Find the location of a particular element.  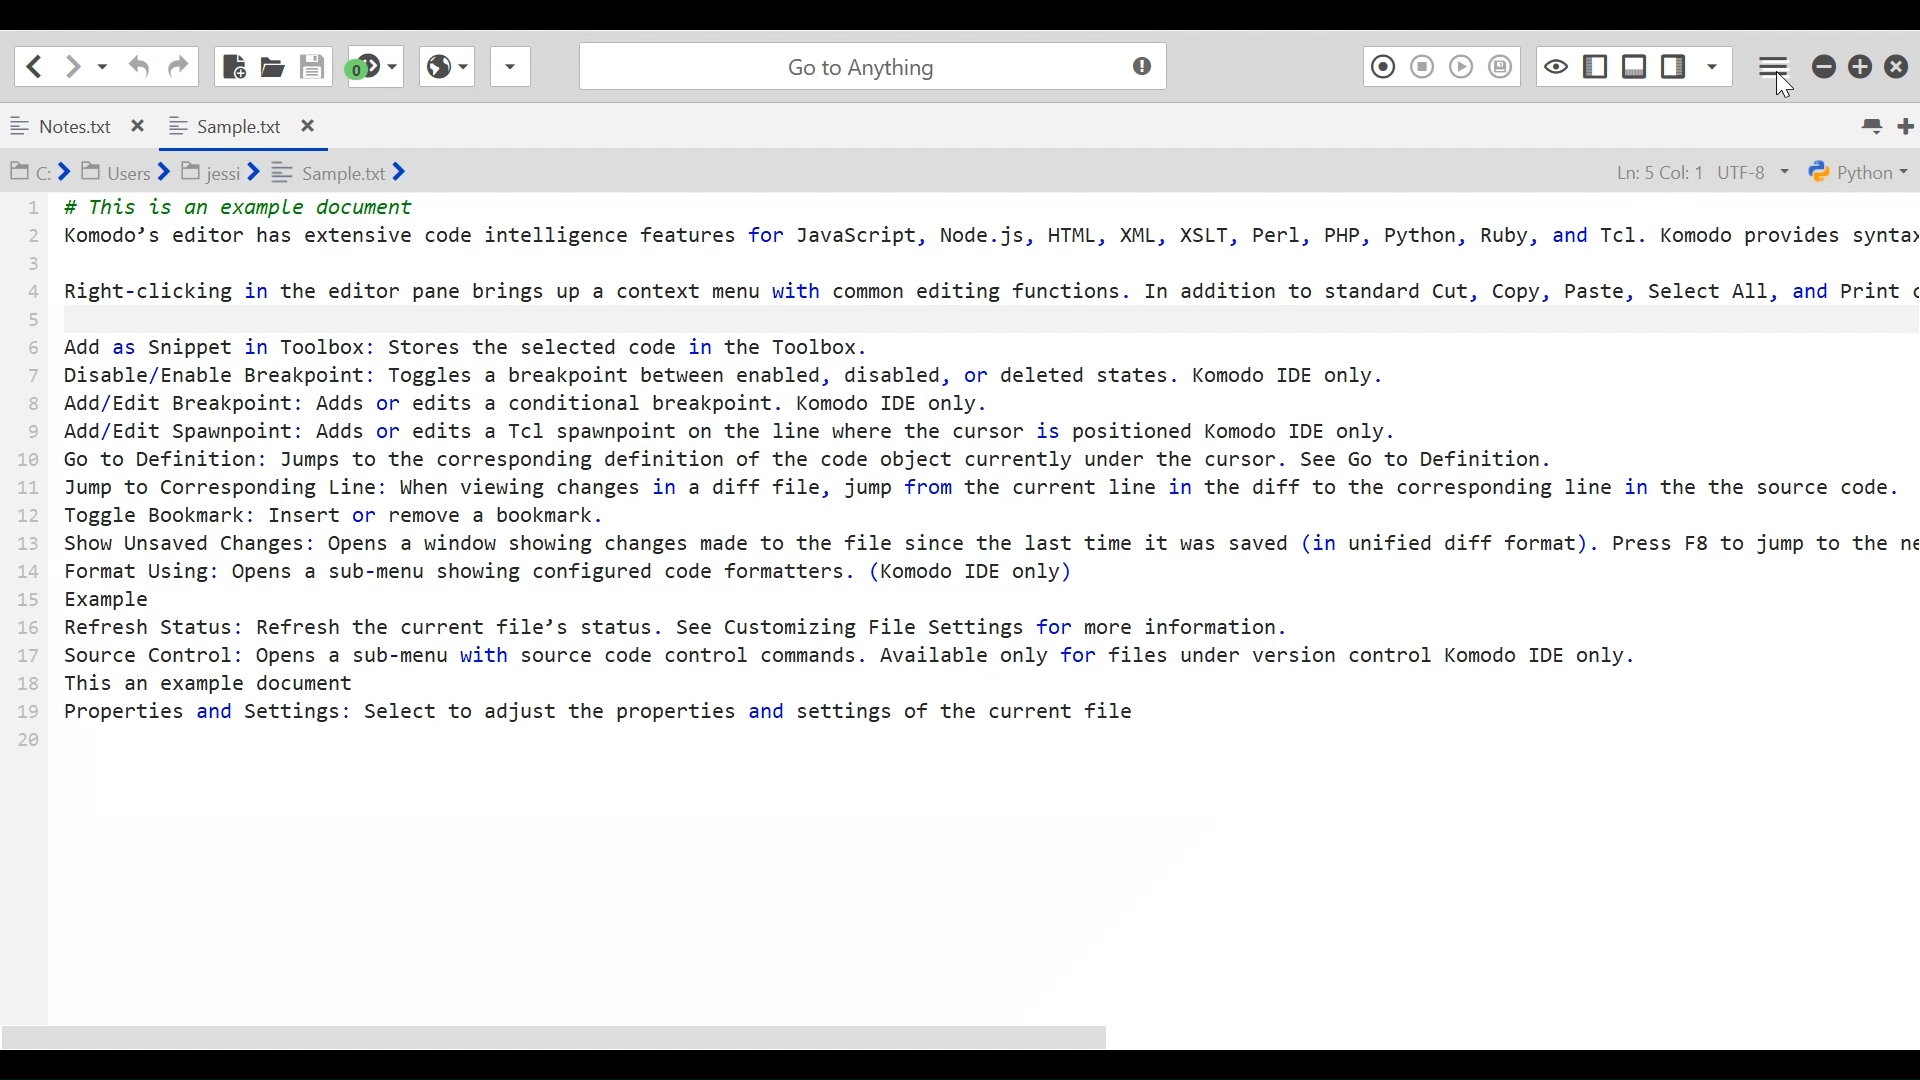

Click to go forward one location is located at coordinates (73, 66).